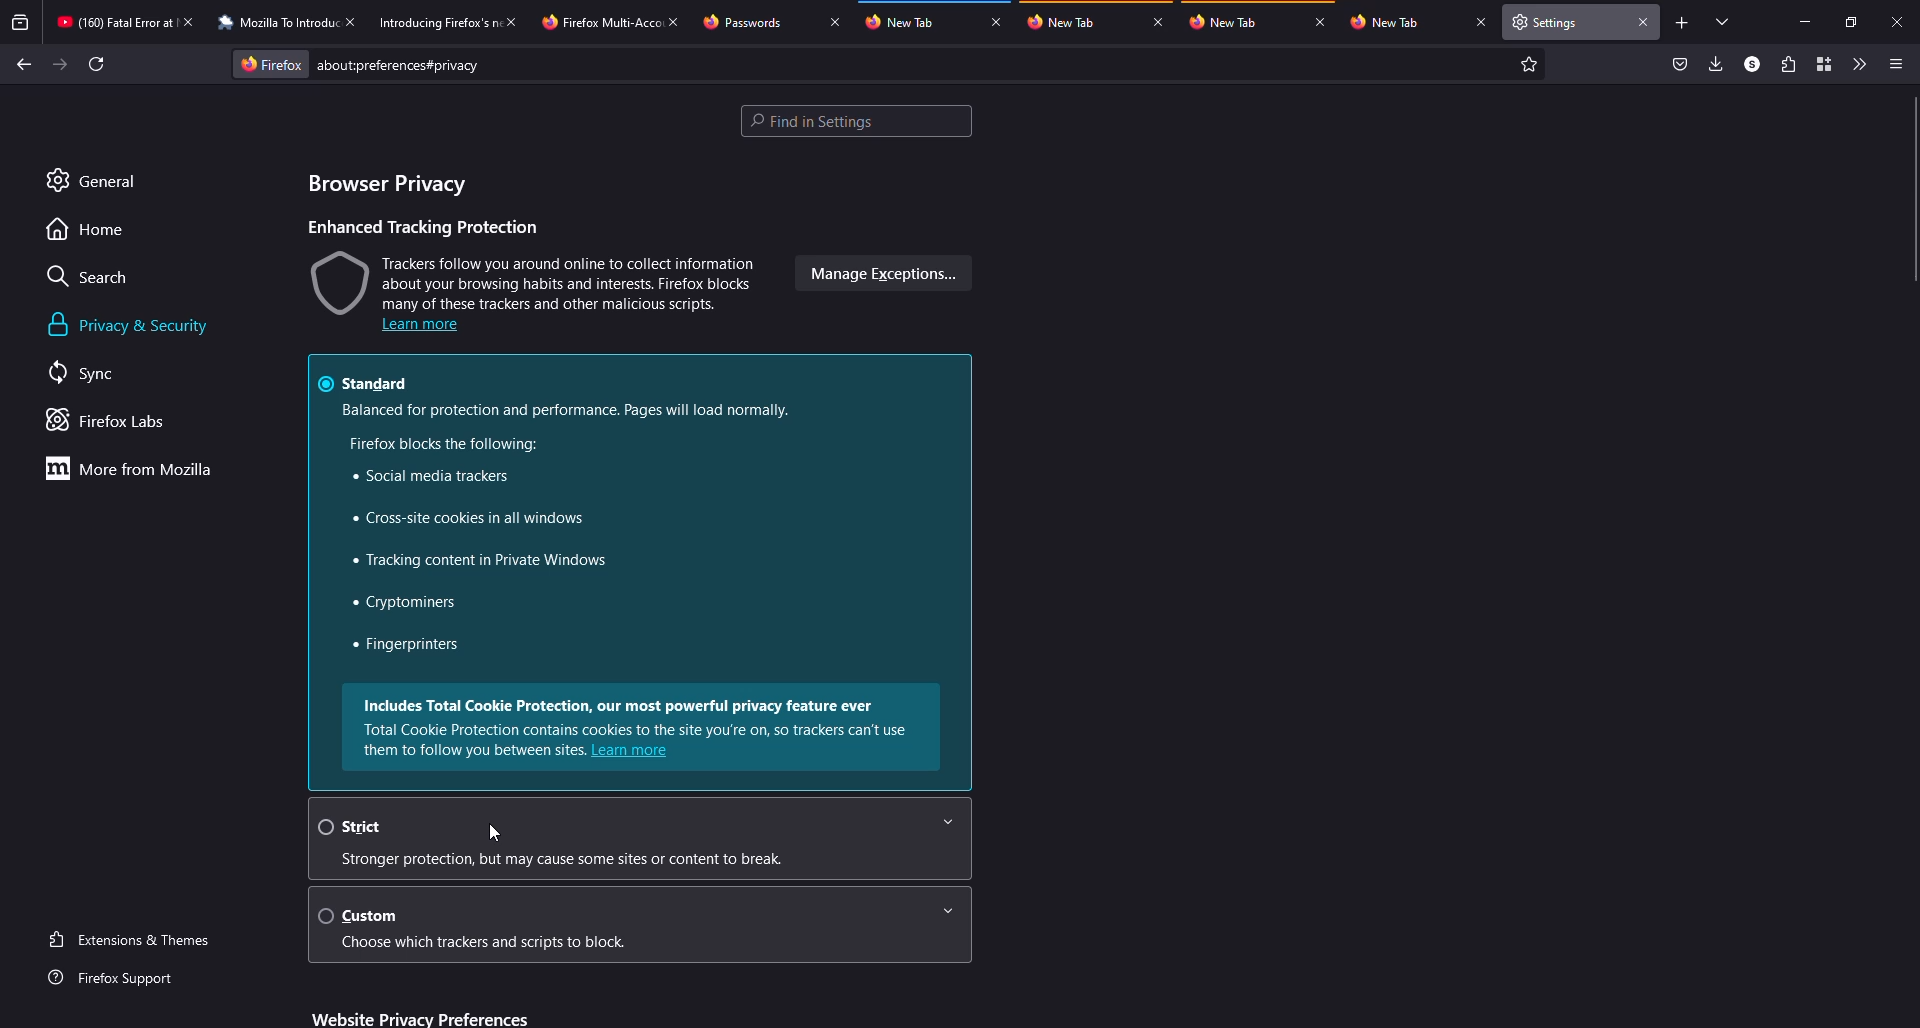 The image size is (1920, 1028). I want to click on select, so click(324, 915).